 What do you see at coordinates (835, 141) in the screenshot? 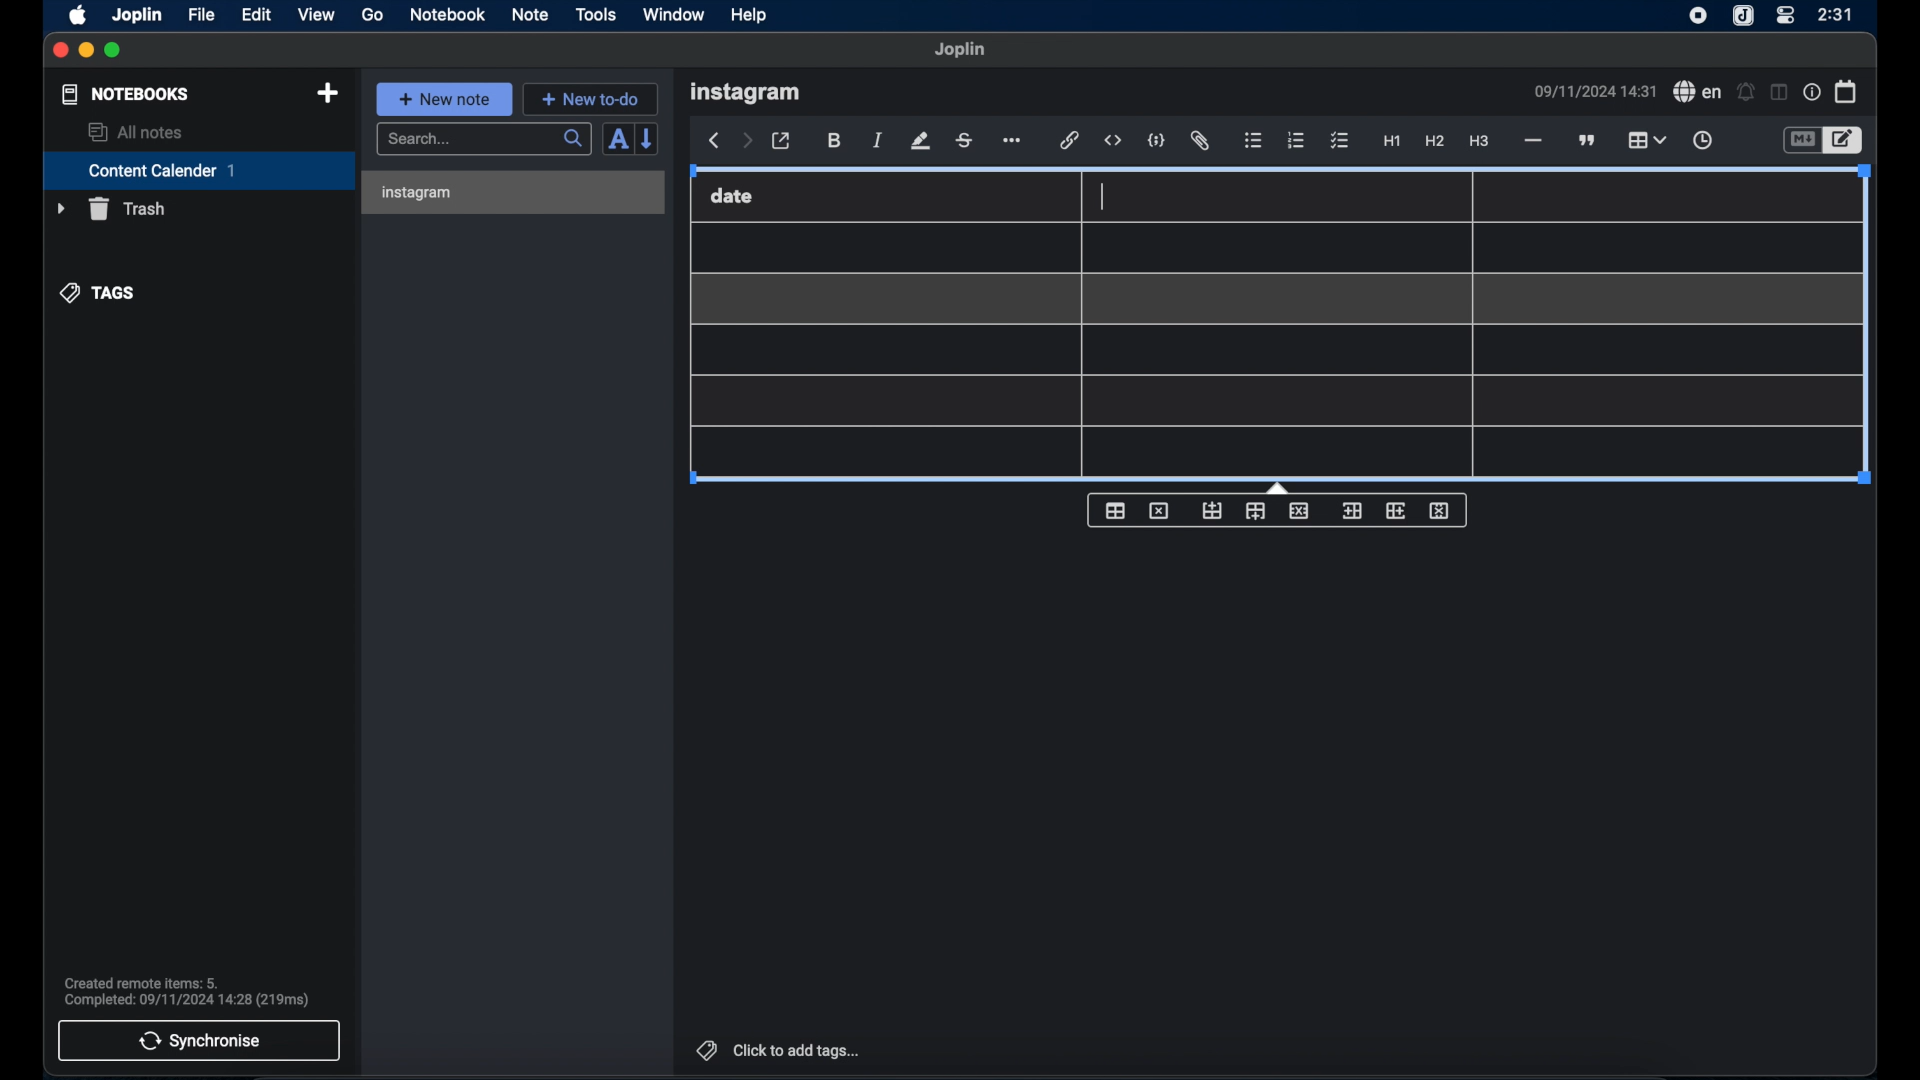
I see `bold` at bounding box center [835, 141].